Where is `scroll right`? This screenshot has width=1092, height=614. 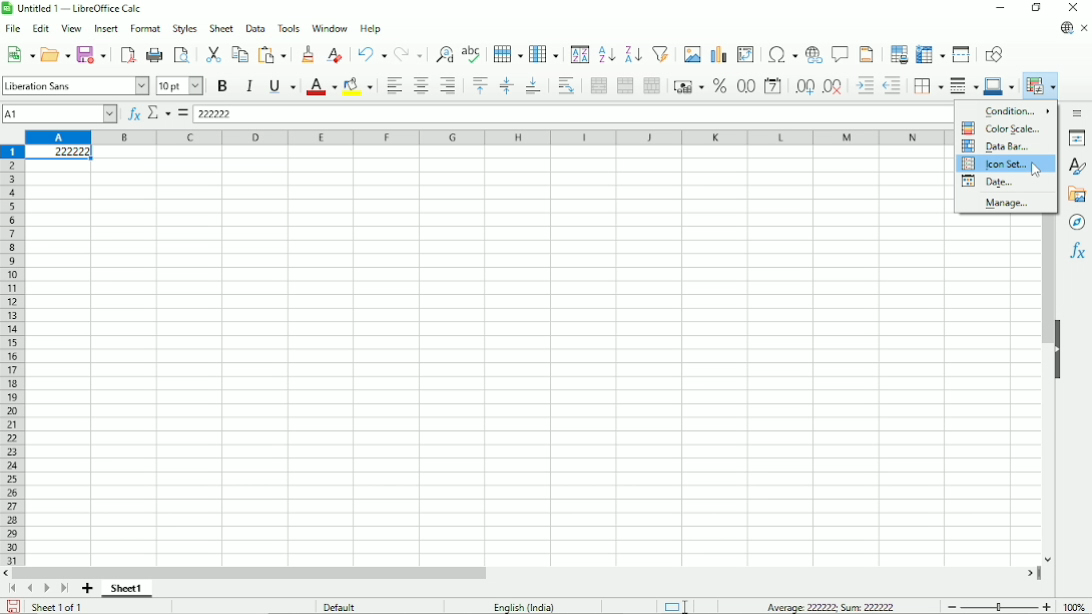
scroll right is located at coordinates (1031, 573).